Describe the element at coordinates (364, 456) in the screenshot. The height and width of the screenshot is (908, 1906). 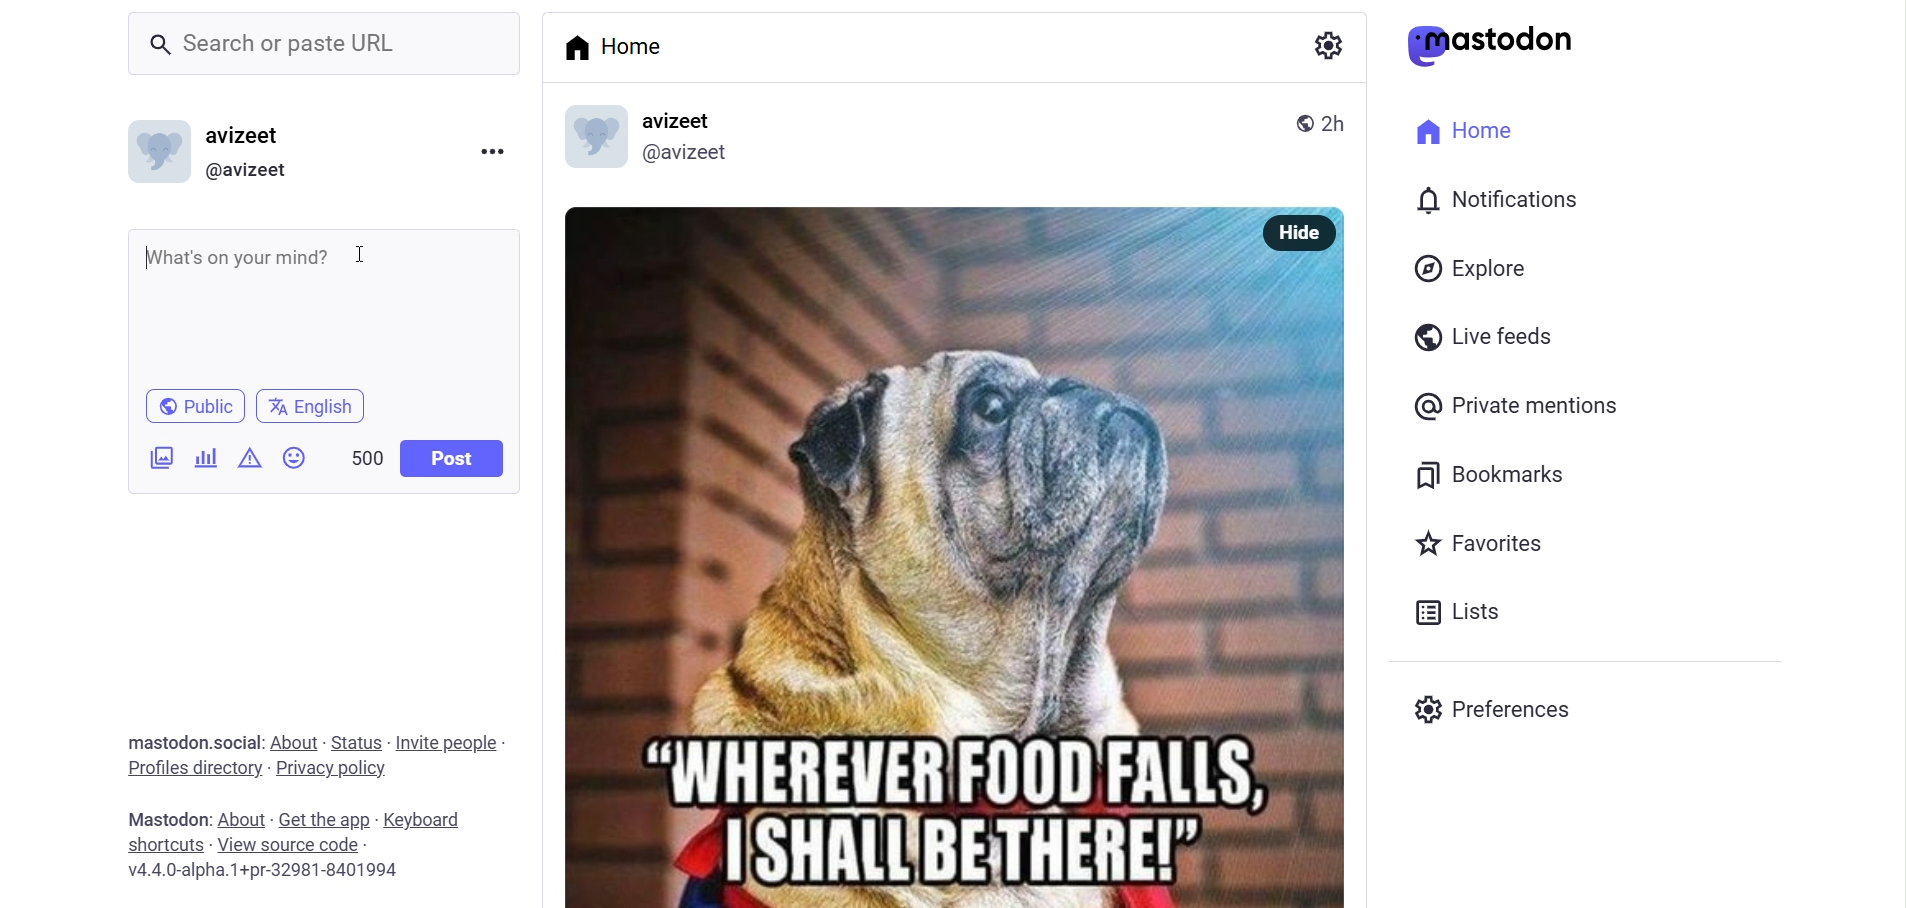
I see `500` at that location.